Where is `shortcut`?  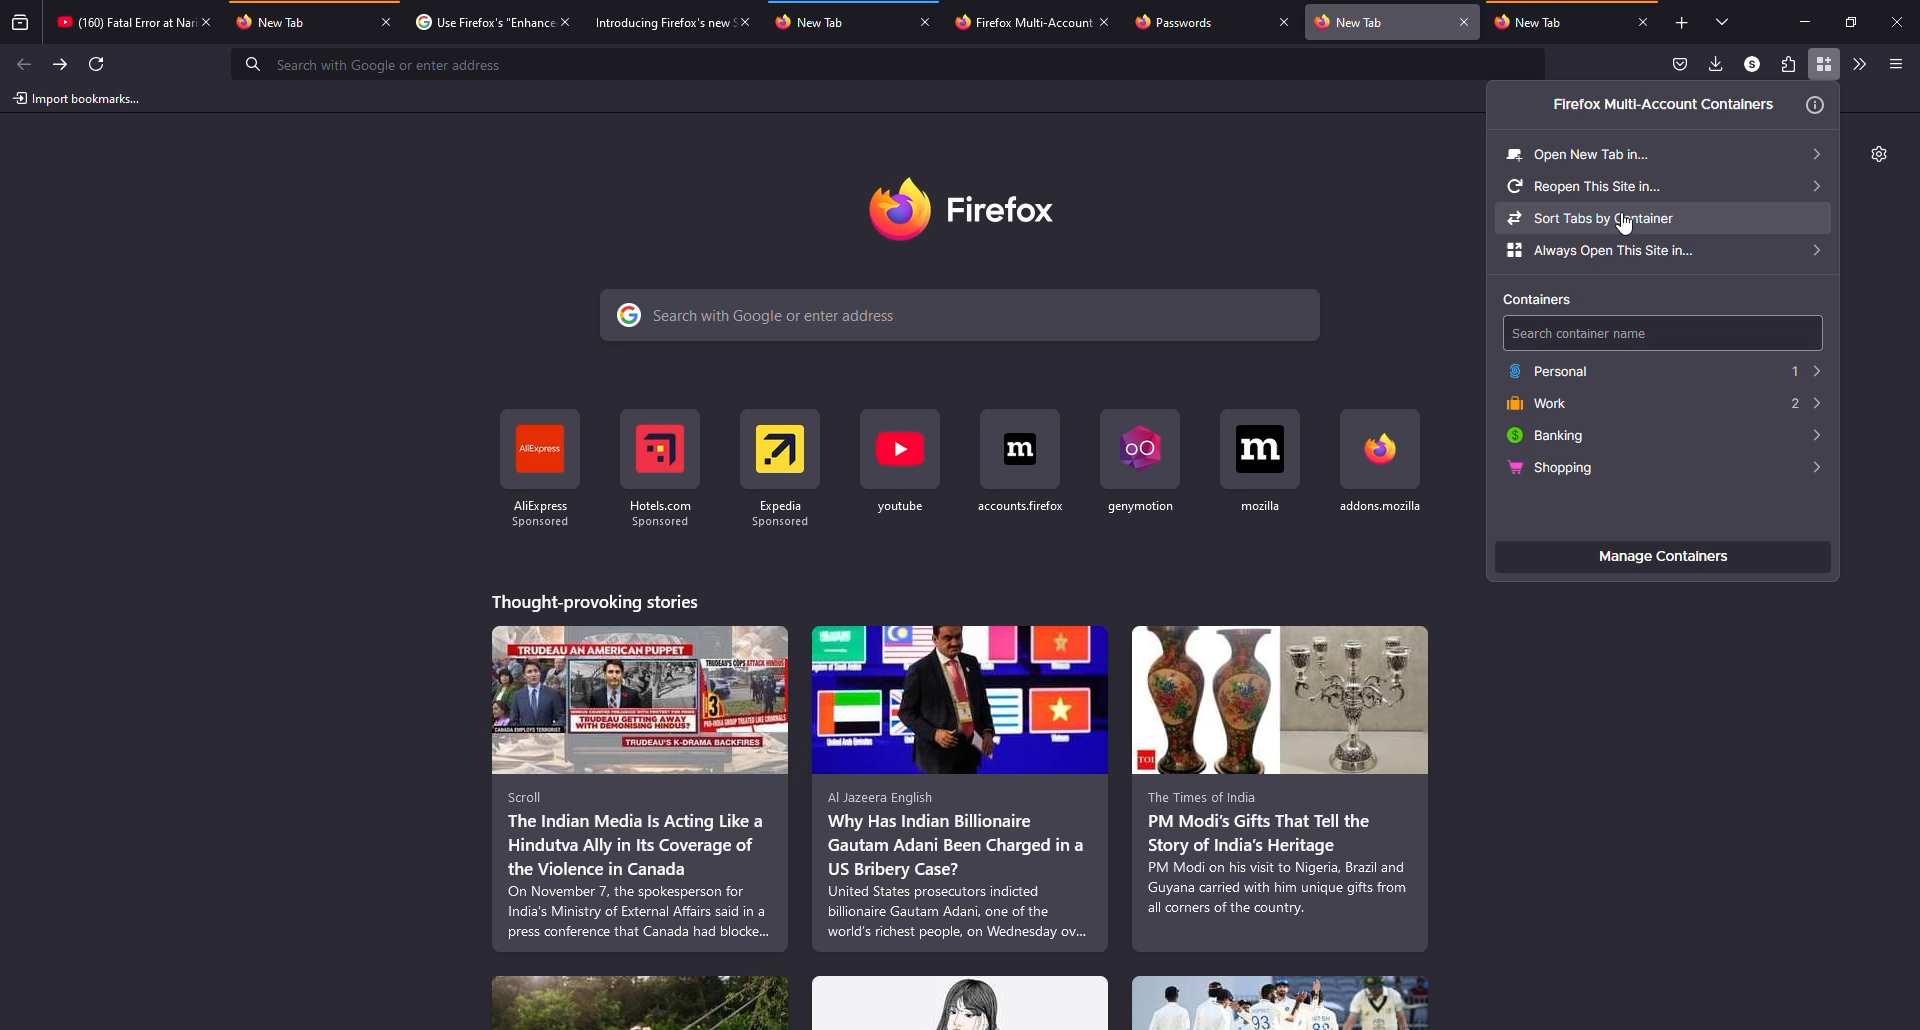
shortcut is located at coordinates (1380, 463).